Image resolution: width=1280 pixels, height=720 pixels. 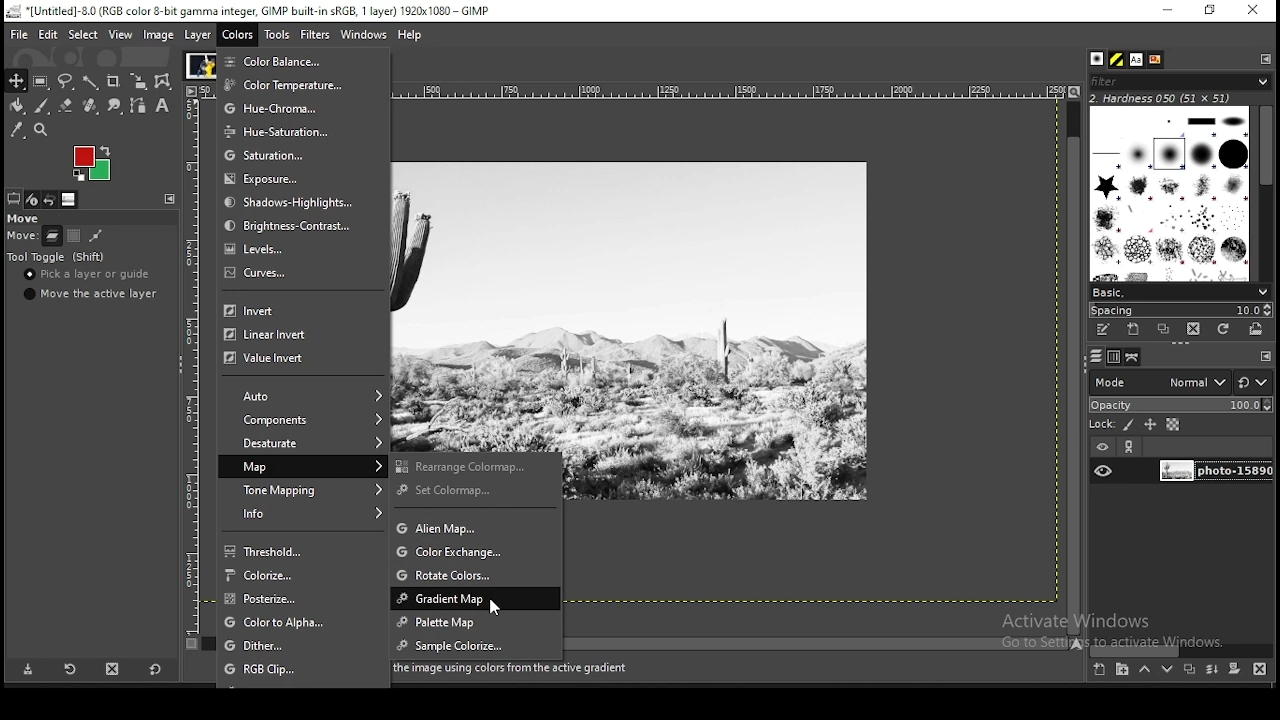 I want to click on image, so click(x=200, y=64).